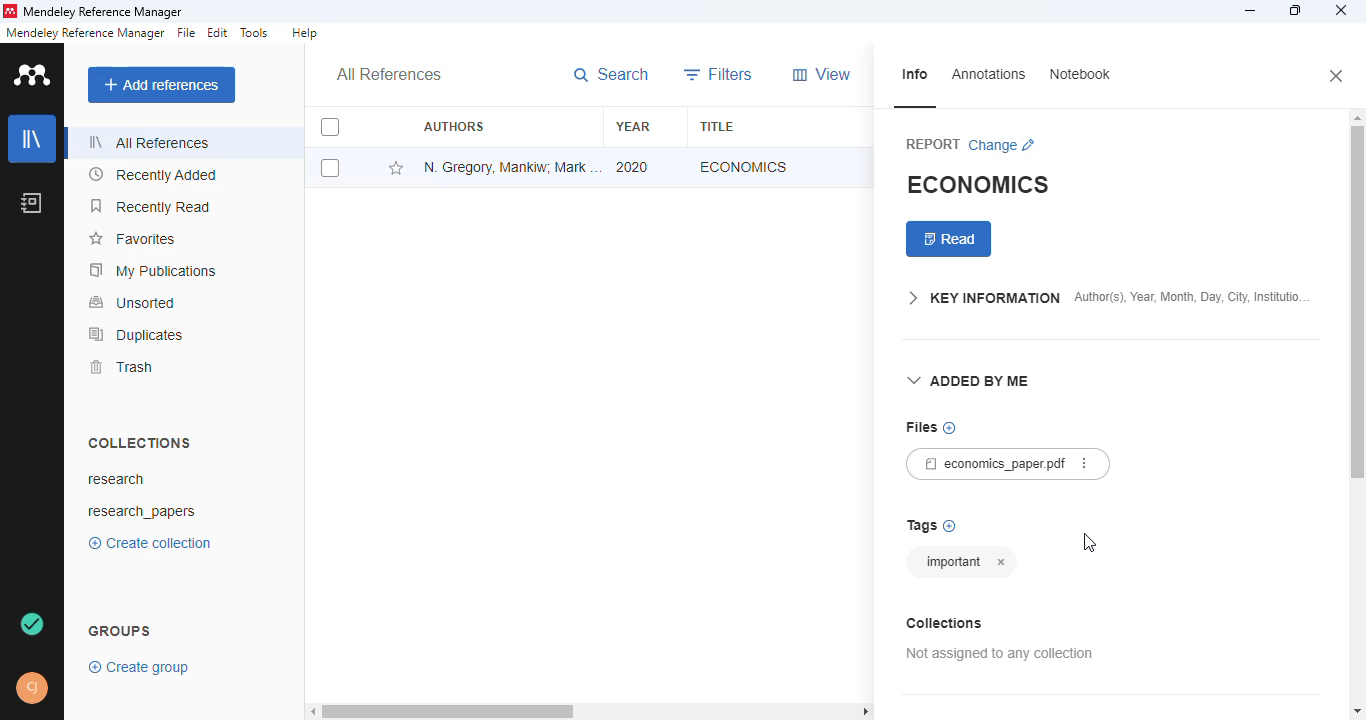 The width and height of the screenshot is (1366, 720). Describe the element at coordinates (120, 631) in the screenshot. I see `groups` at that location.